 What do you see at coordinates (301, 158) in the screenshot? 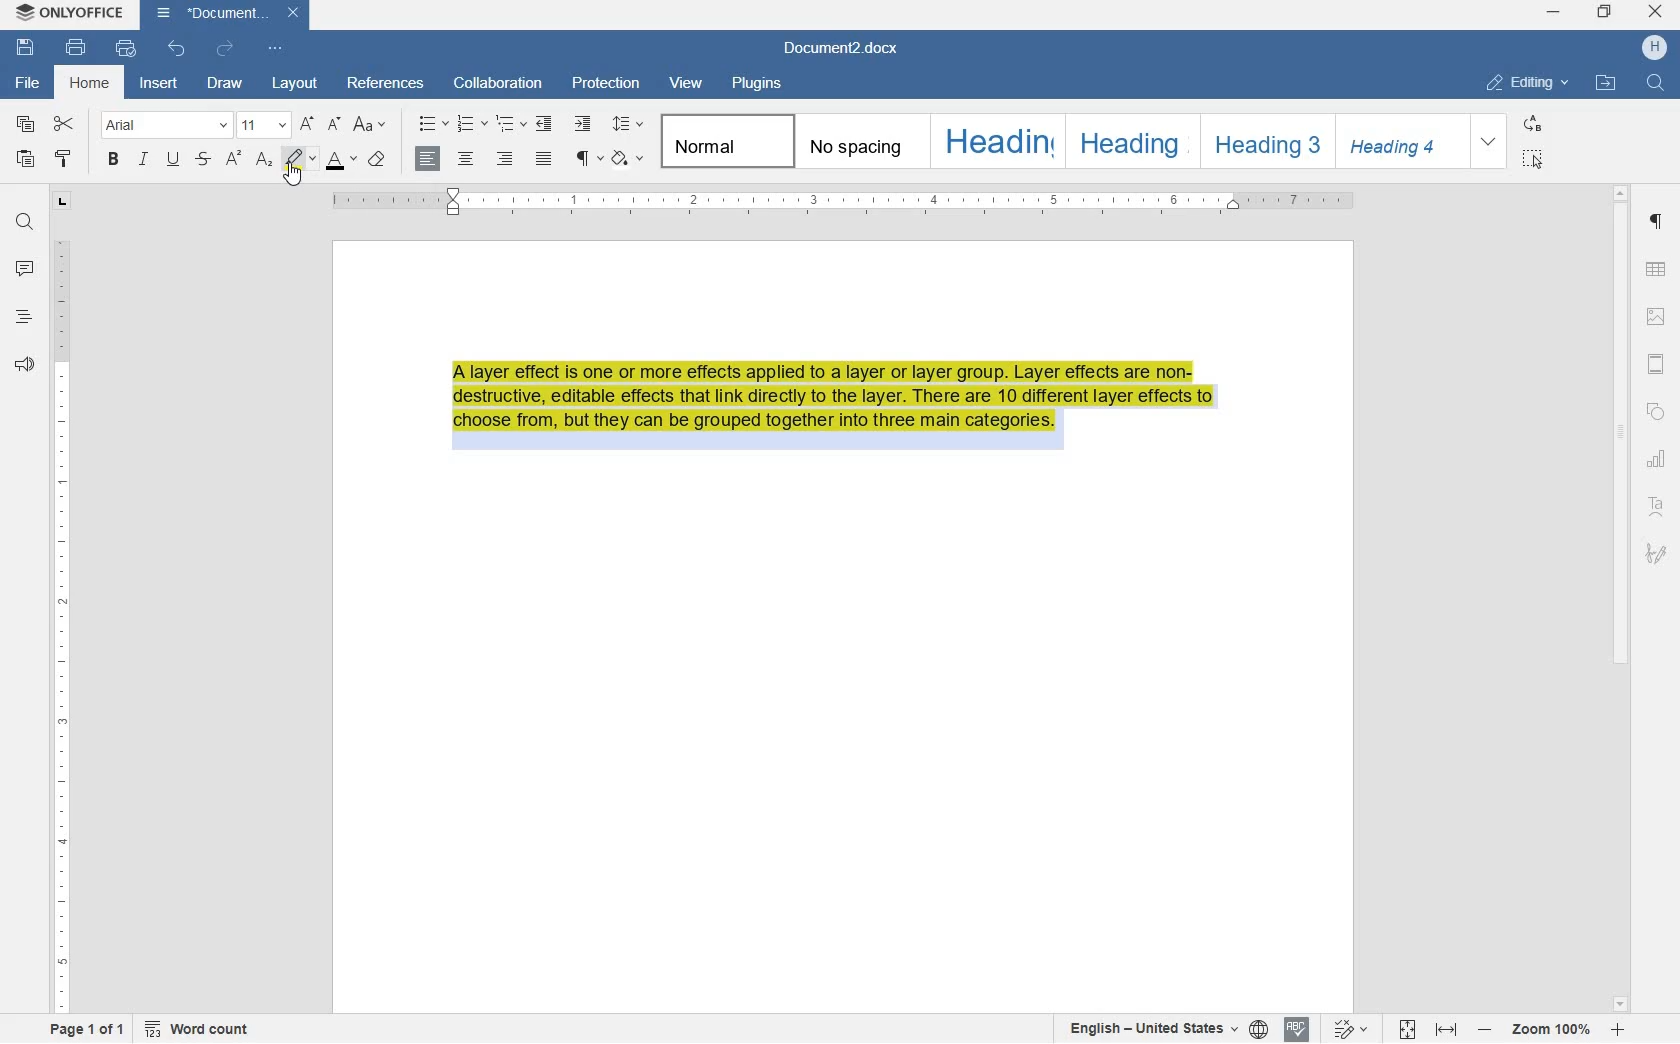
I see `HIGHLIGHT COLOR` at bounding box center [301, 158].